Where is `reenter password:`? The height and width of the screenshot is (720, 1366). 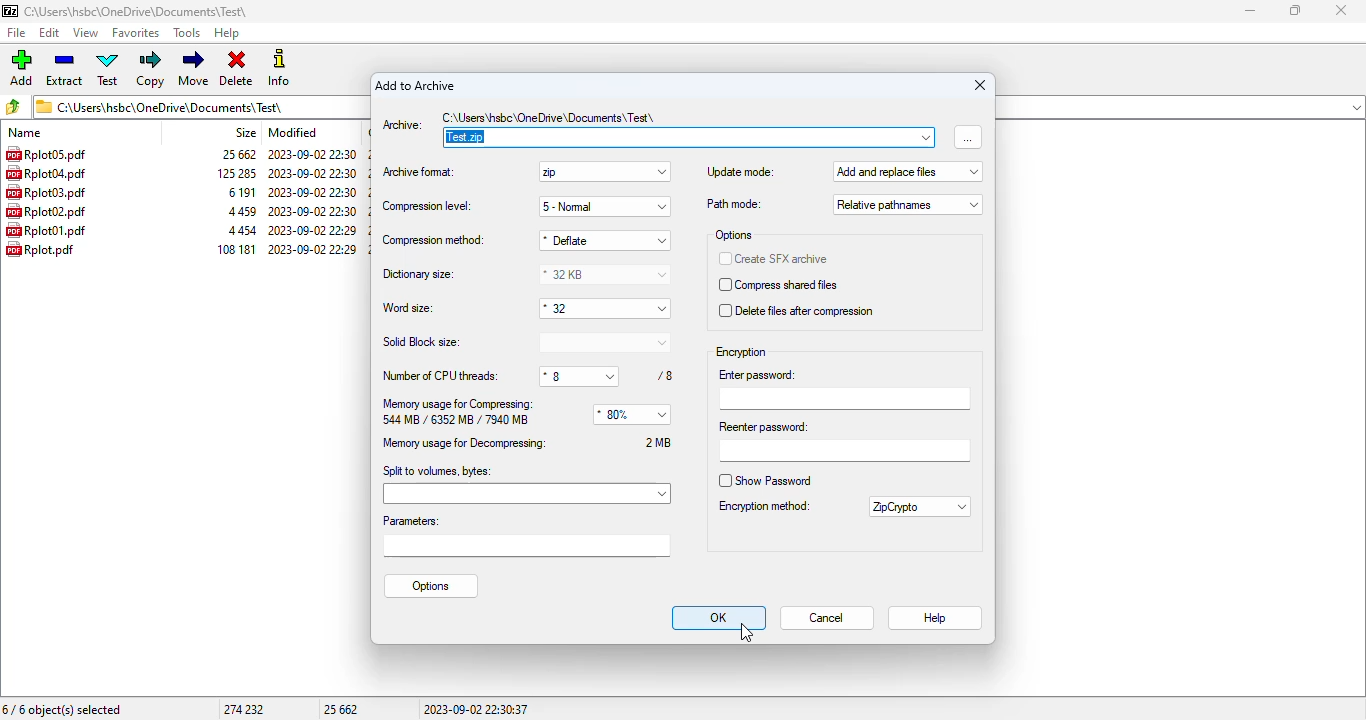 reenter password: is located at coordinates (844, 441).